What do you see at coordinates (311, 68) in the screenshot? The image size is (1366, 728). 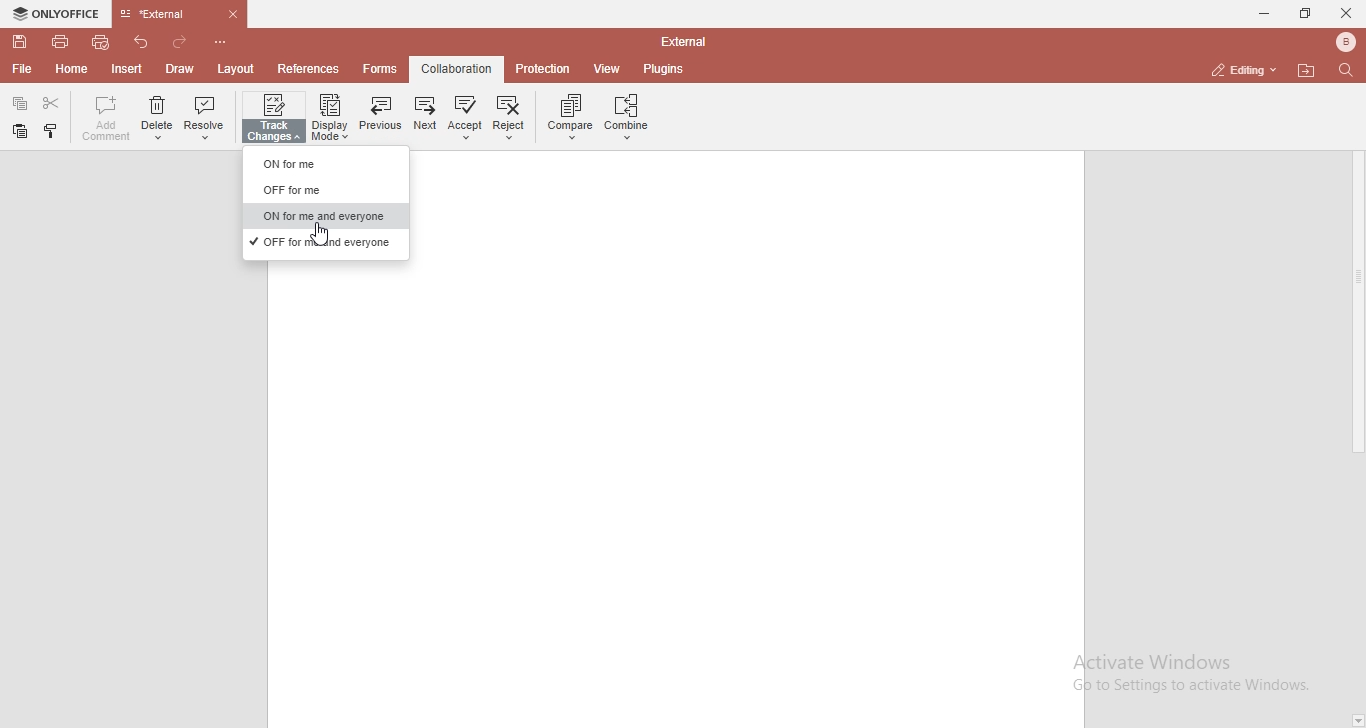 I see `references` at bounding box center [311, 68].